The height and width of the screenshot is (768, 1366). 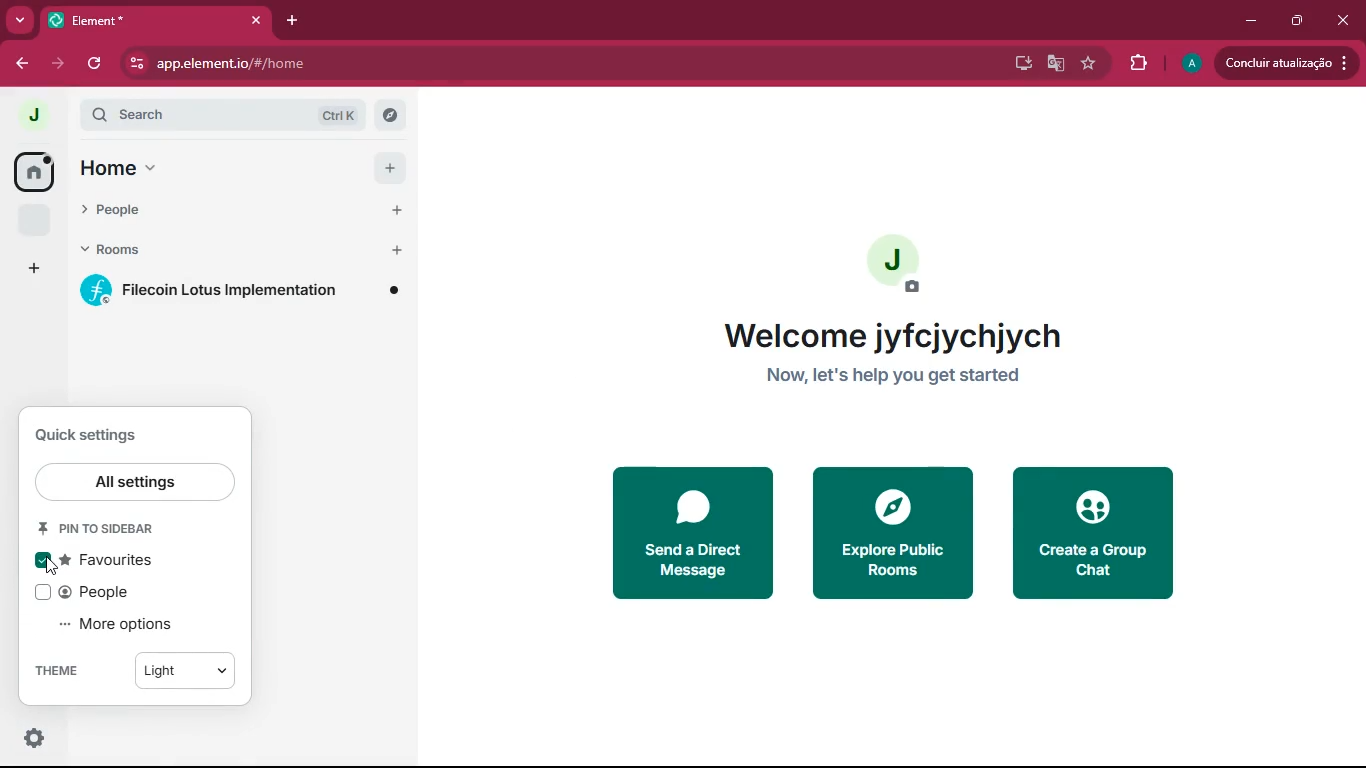 I want to click on profile picture, so click(x=894, y=262).